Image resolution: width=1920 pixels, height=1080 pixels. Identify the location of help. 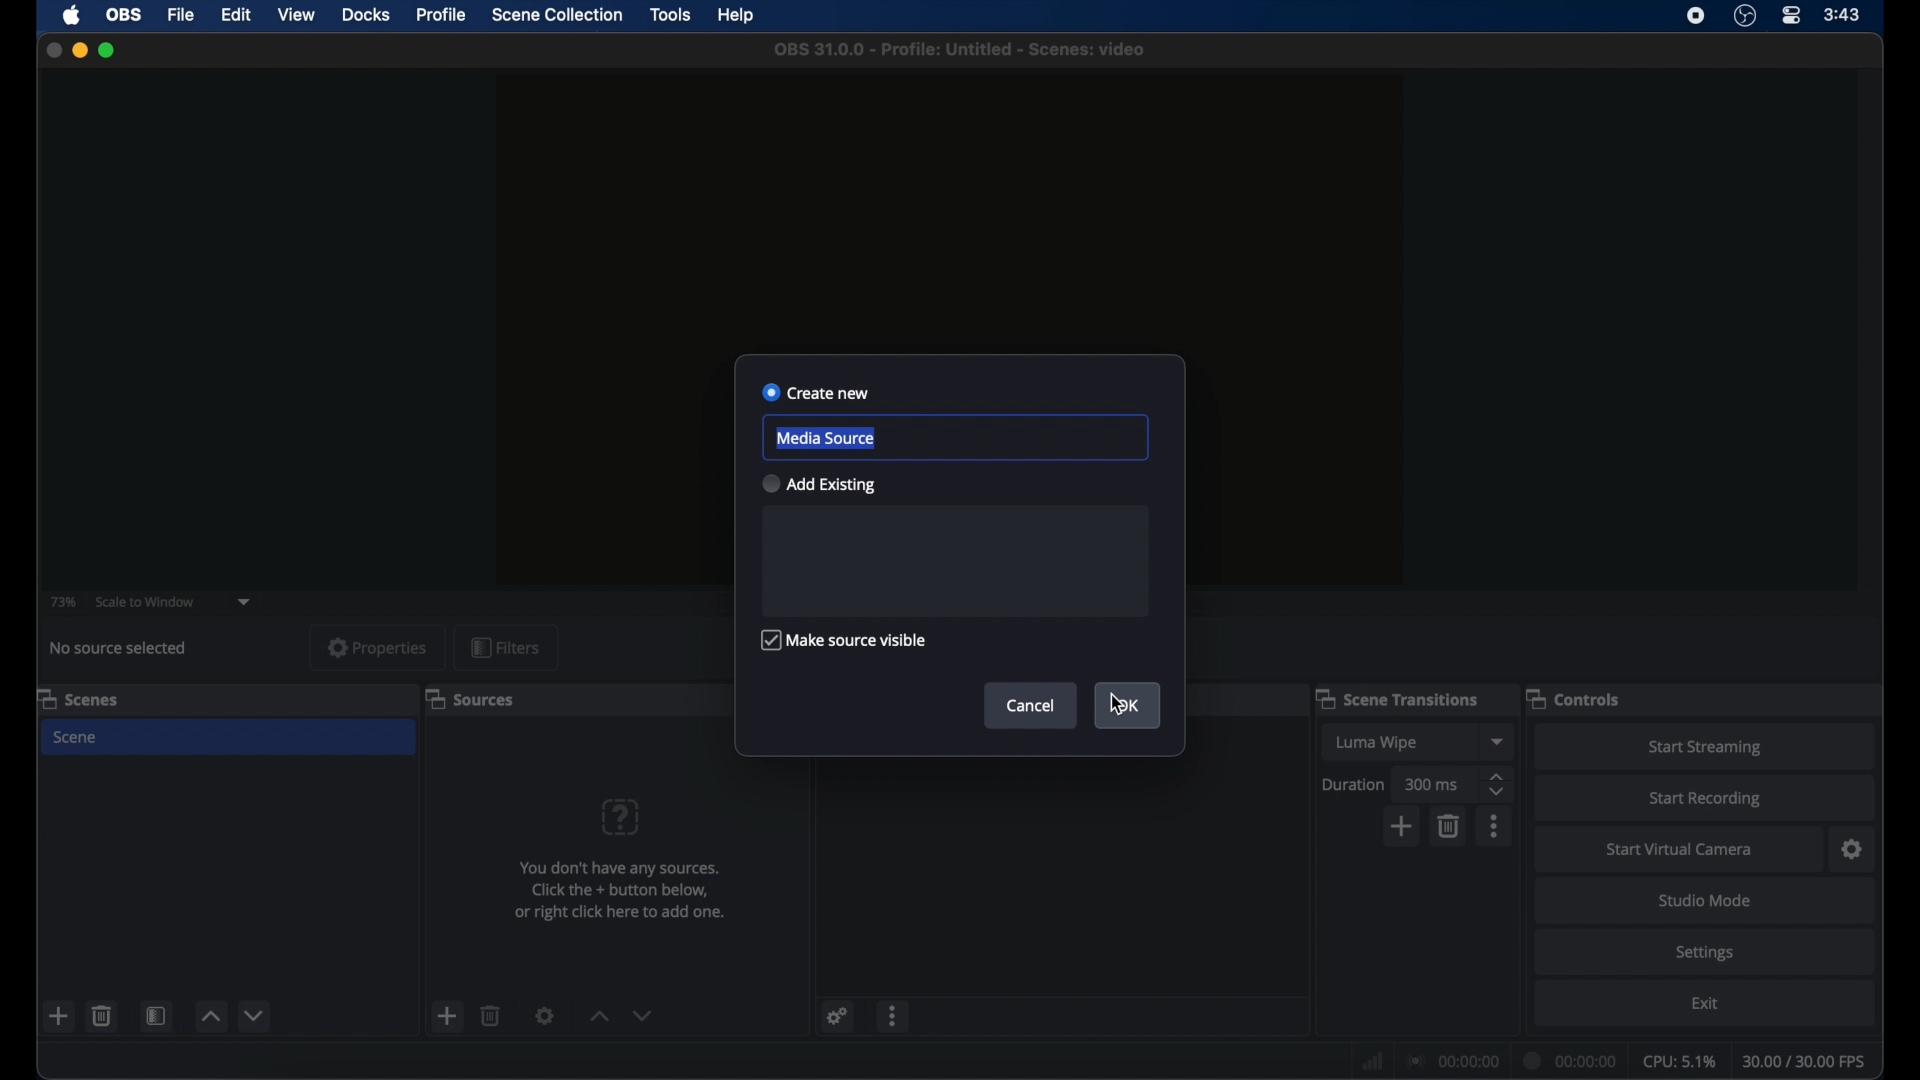
(738, 16).